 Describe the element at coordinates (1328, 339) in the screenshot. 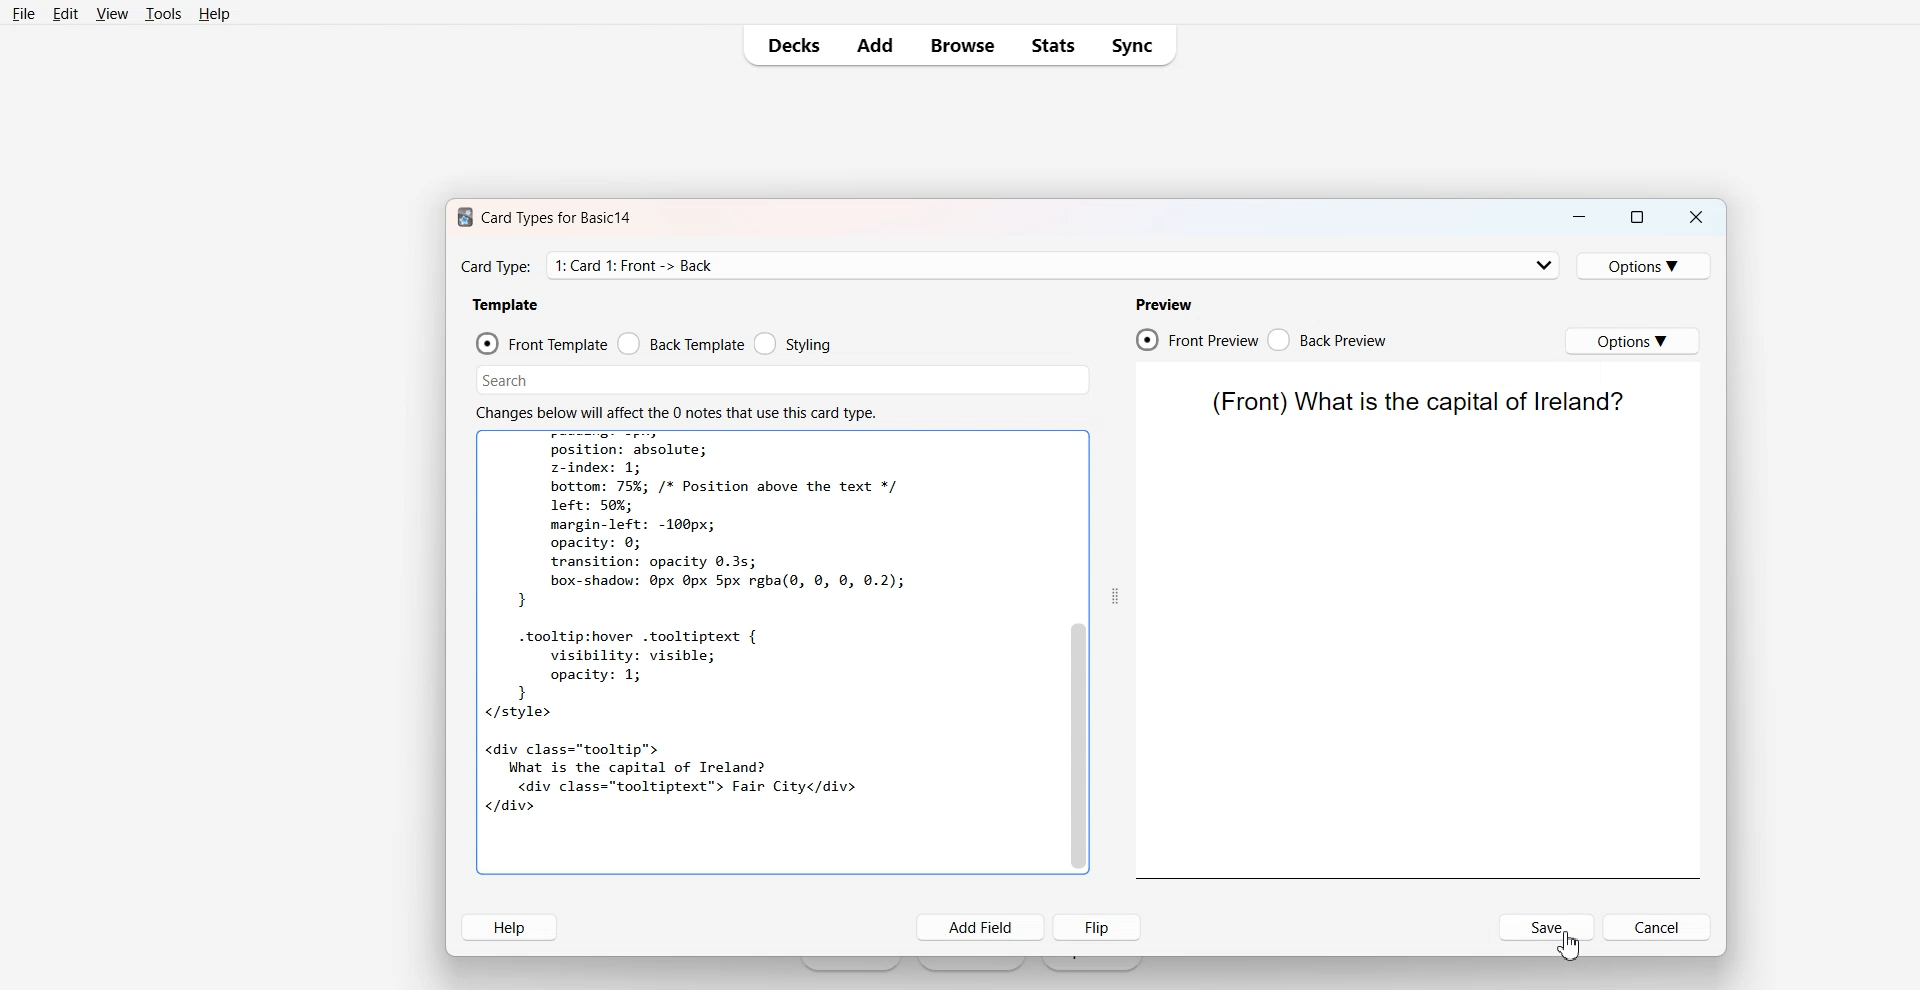

I see `Back Preview` at that location.